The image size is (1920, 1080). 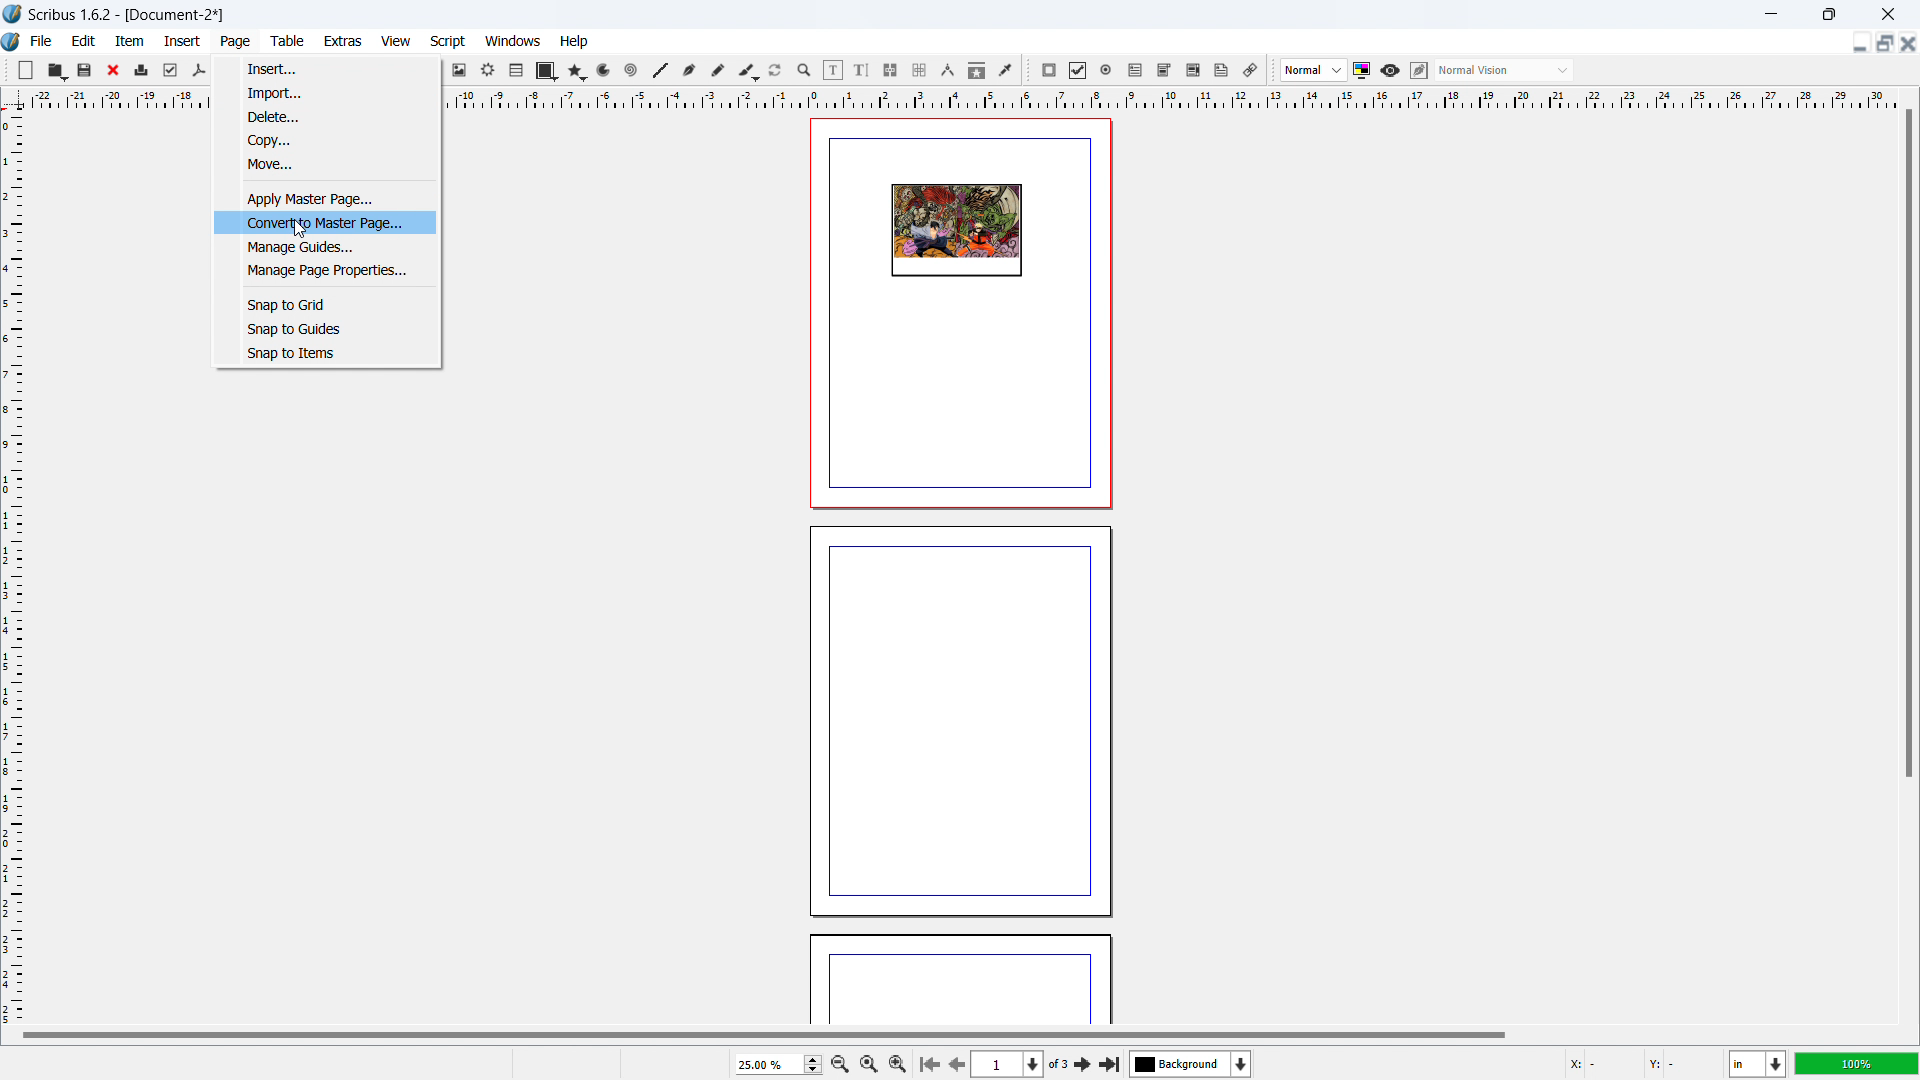 What do you see at coordinates (171, 70) in the screenshot?
I see `preflight checkbox` at bounding box center [171, 70].